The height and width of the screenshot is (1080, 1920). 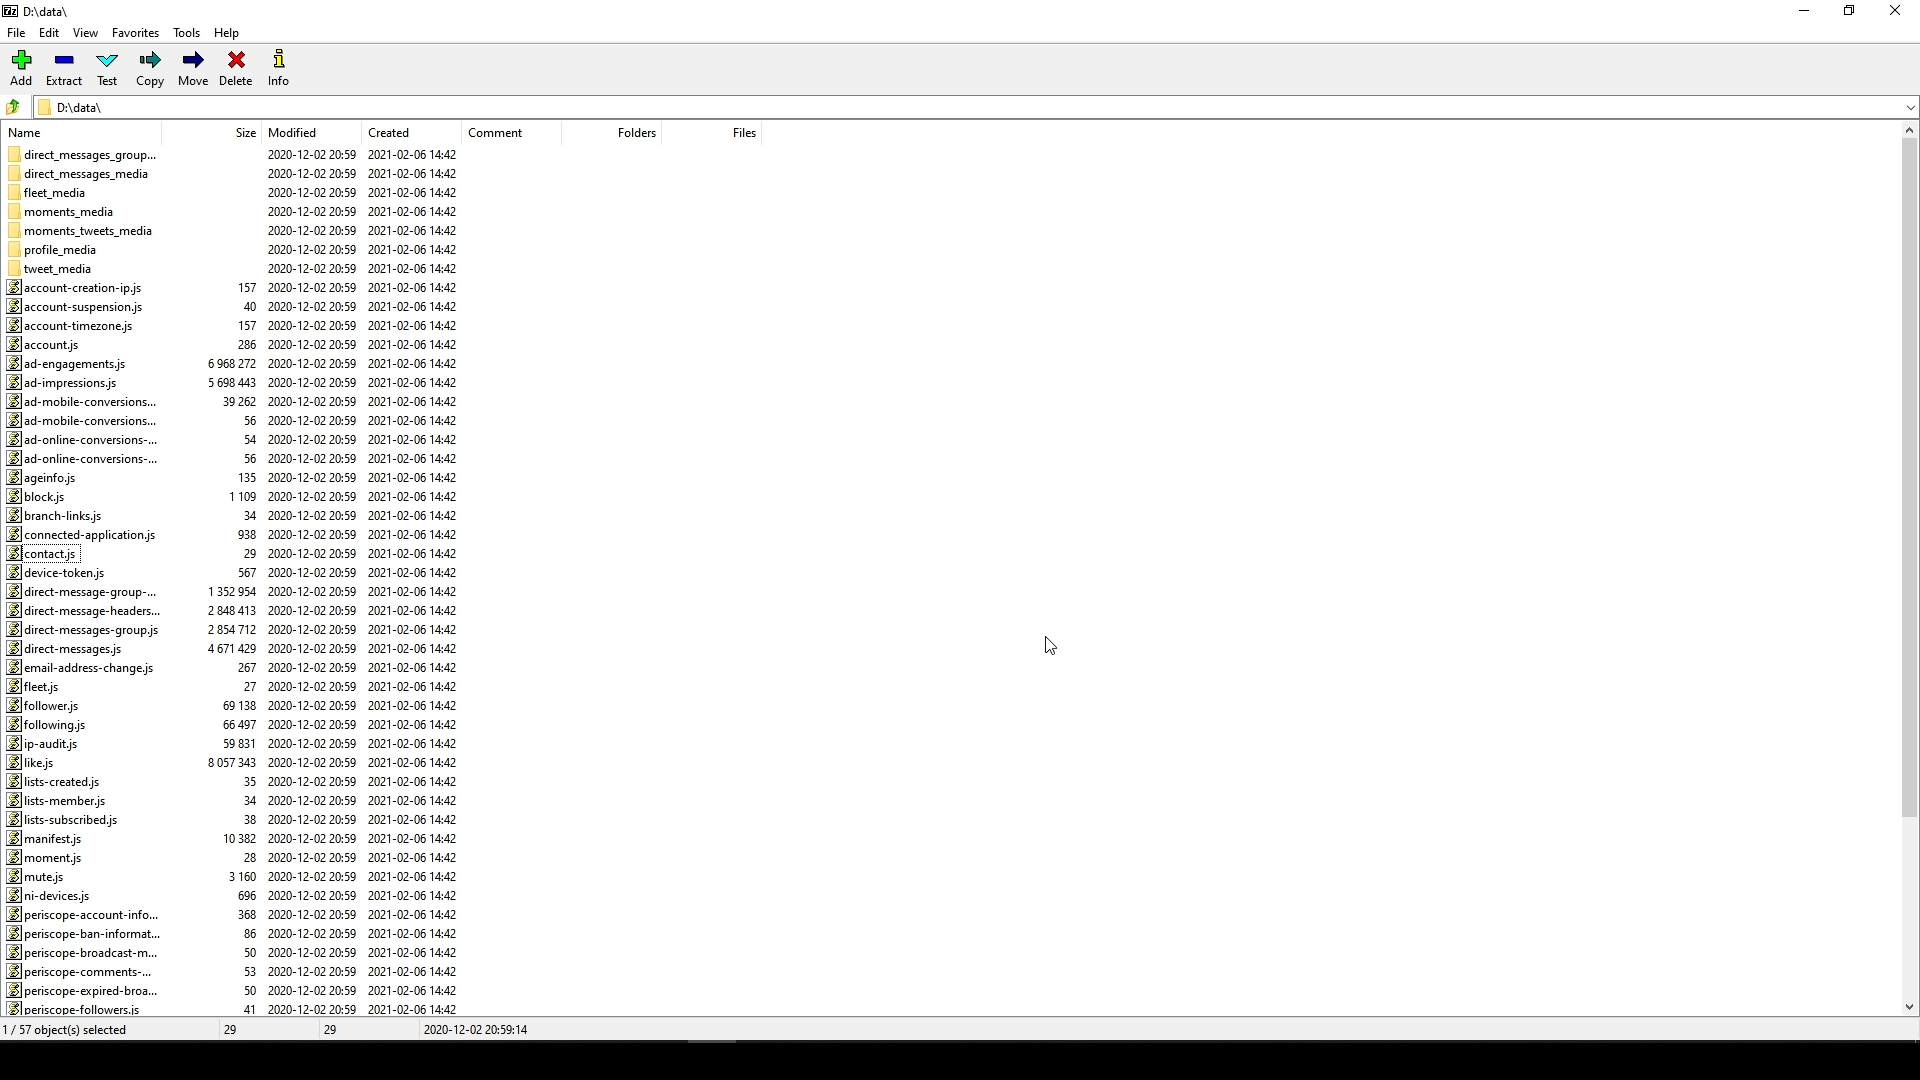 What do you see at coordinates (68, 208) in the screenshot?
I see `moments_media` at bounding box center [68, 208].